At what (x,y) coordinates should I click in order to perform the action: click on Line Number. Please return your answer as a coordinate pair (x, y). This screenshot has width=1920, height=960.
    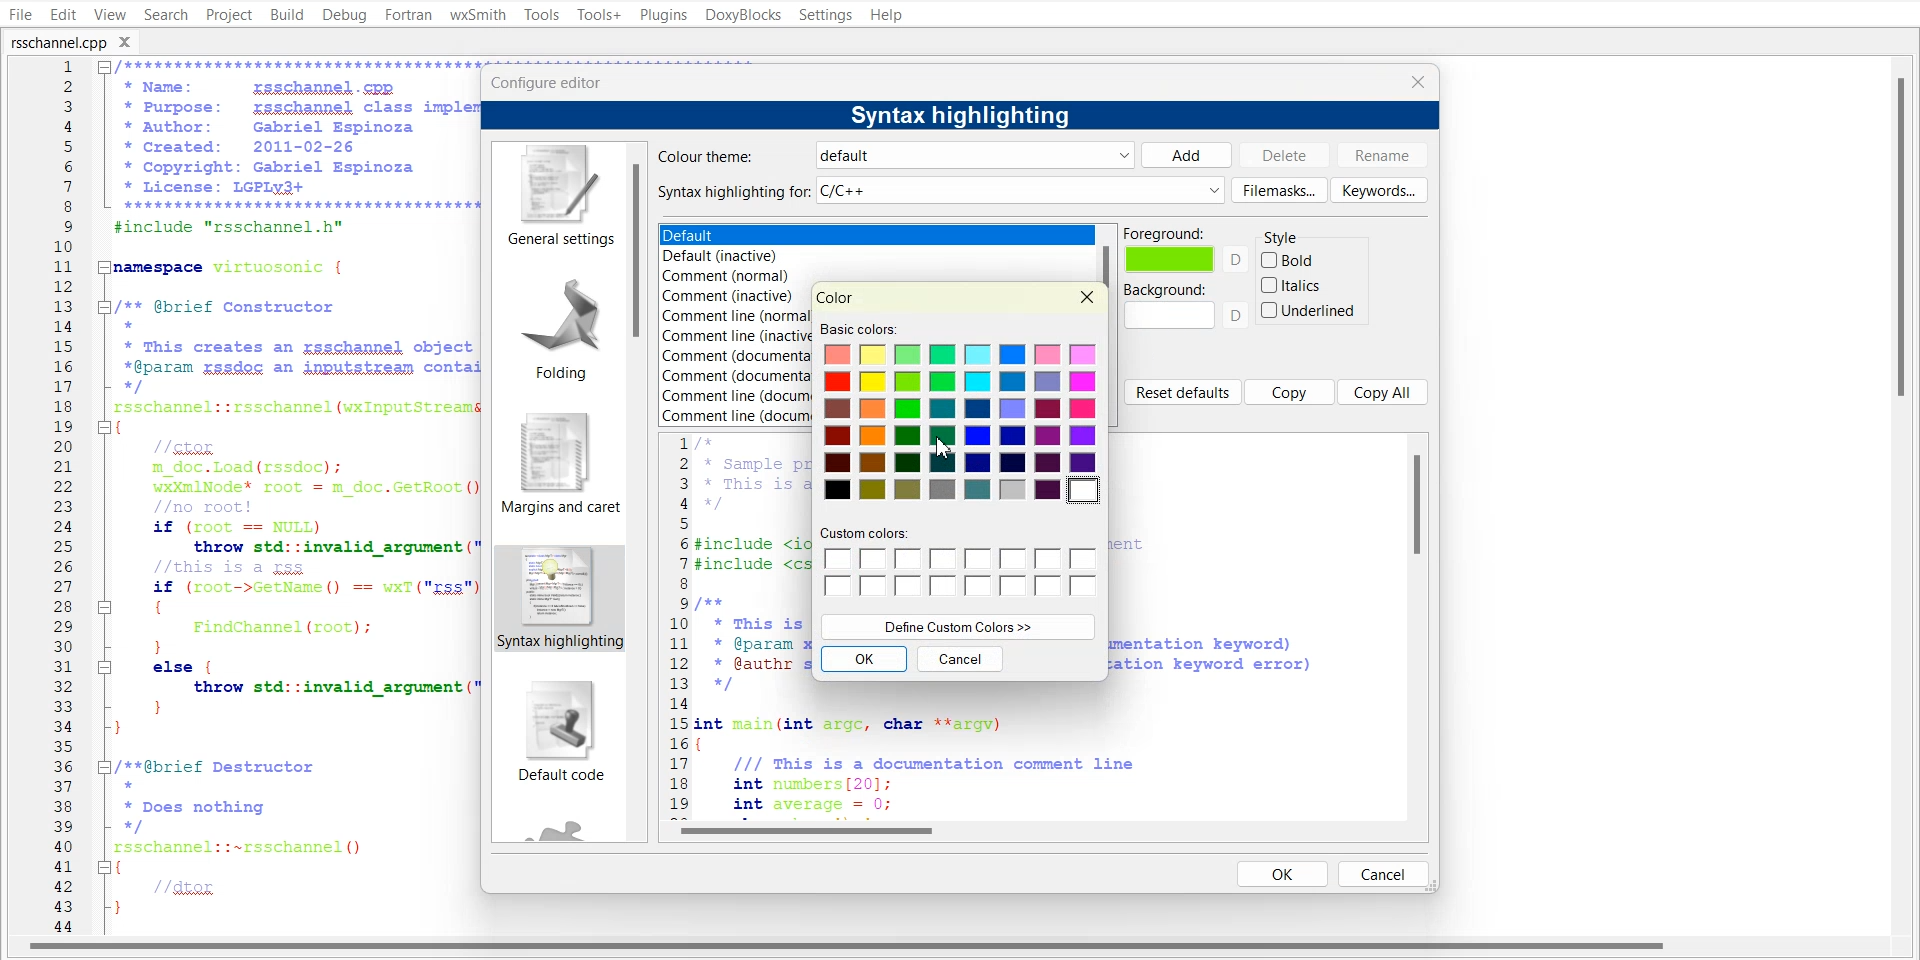
    Looking at the image, I should click on (48, 497).